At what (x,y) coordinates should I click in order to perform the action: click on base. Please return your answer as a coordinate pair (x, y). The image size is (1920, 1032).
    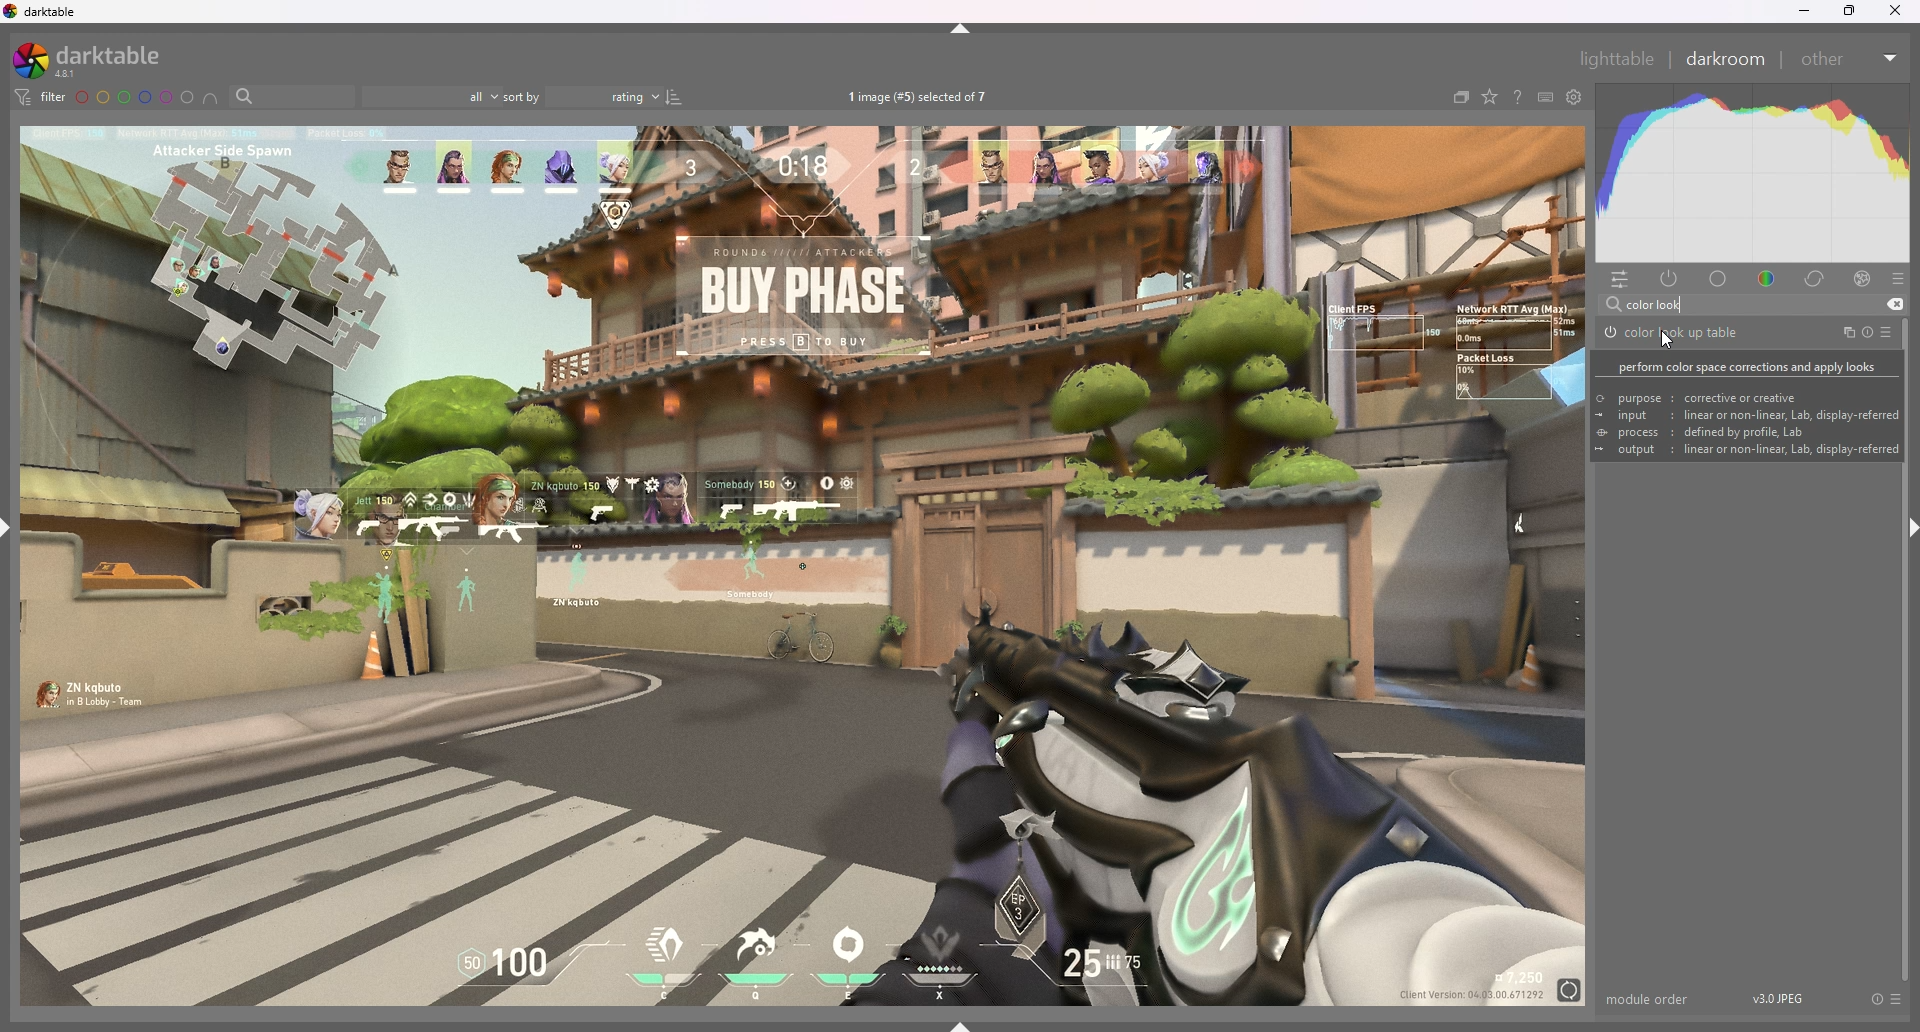
    Looking at the image, I should click on (1721, 278).